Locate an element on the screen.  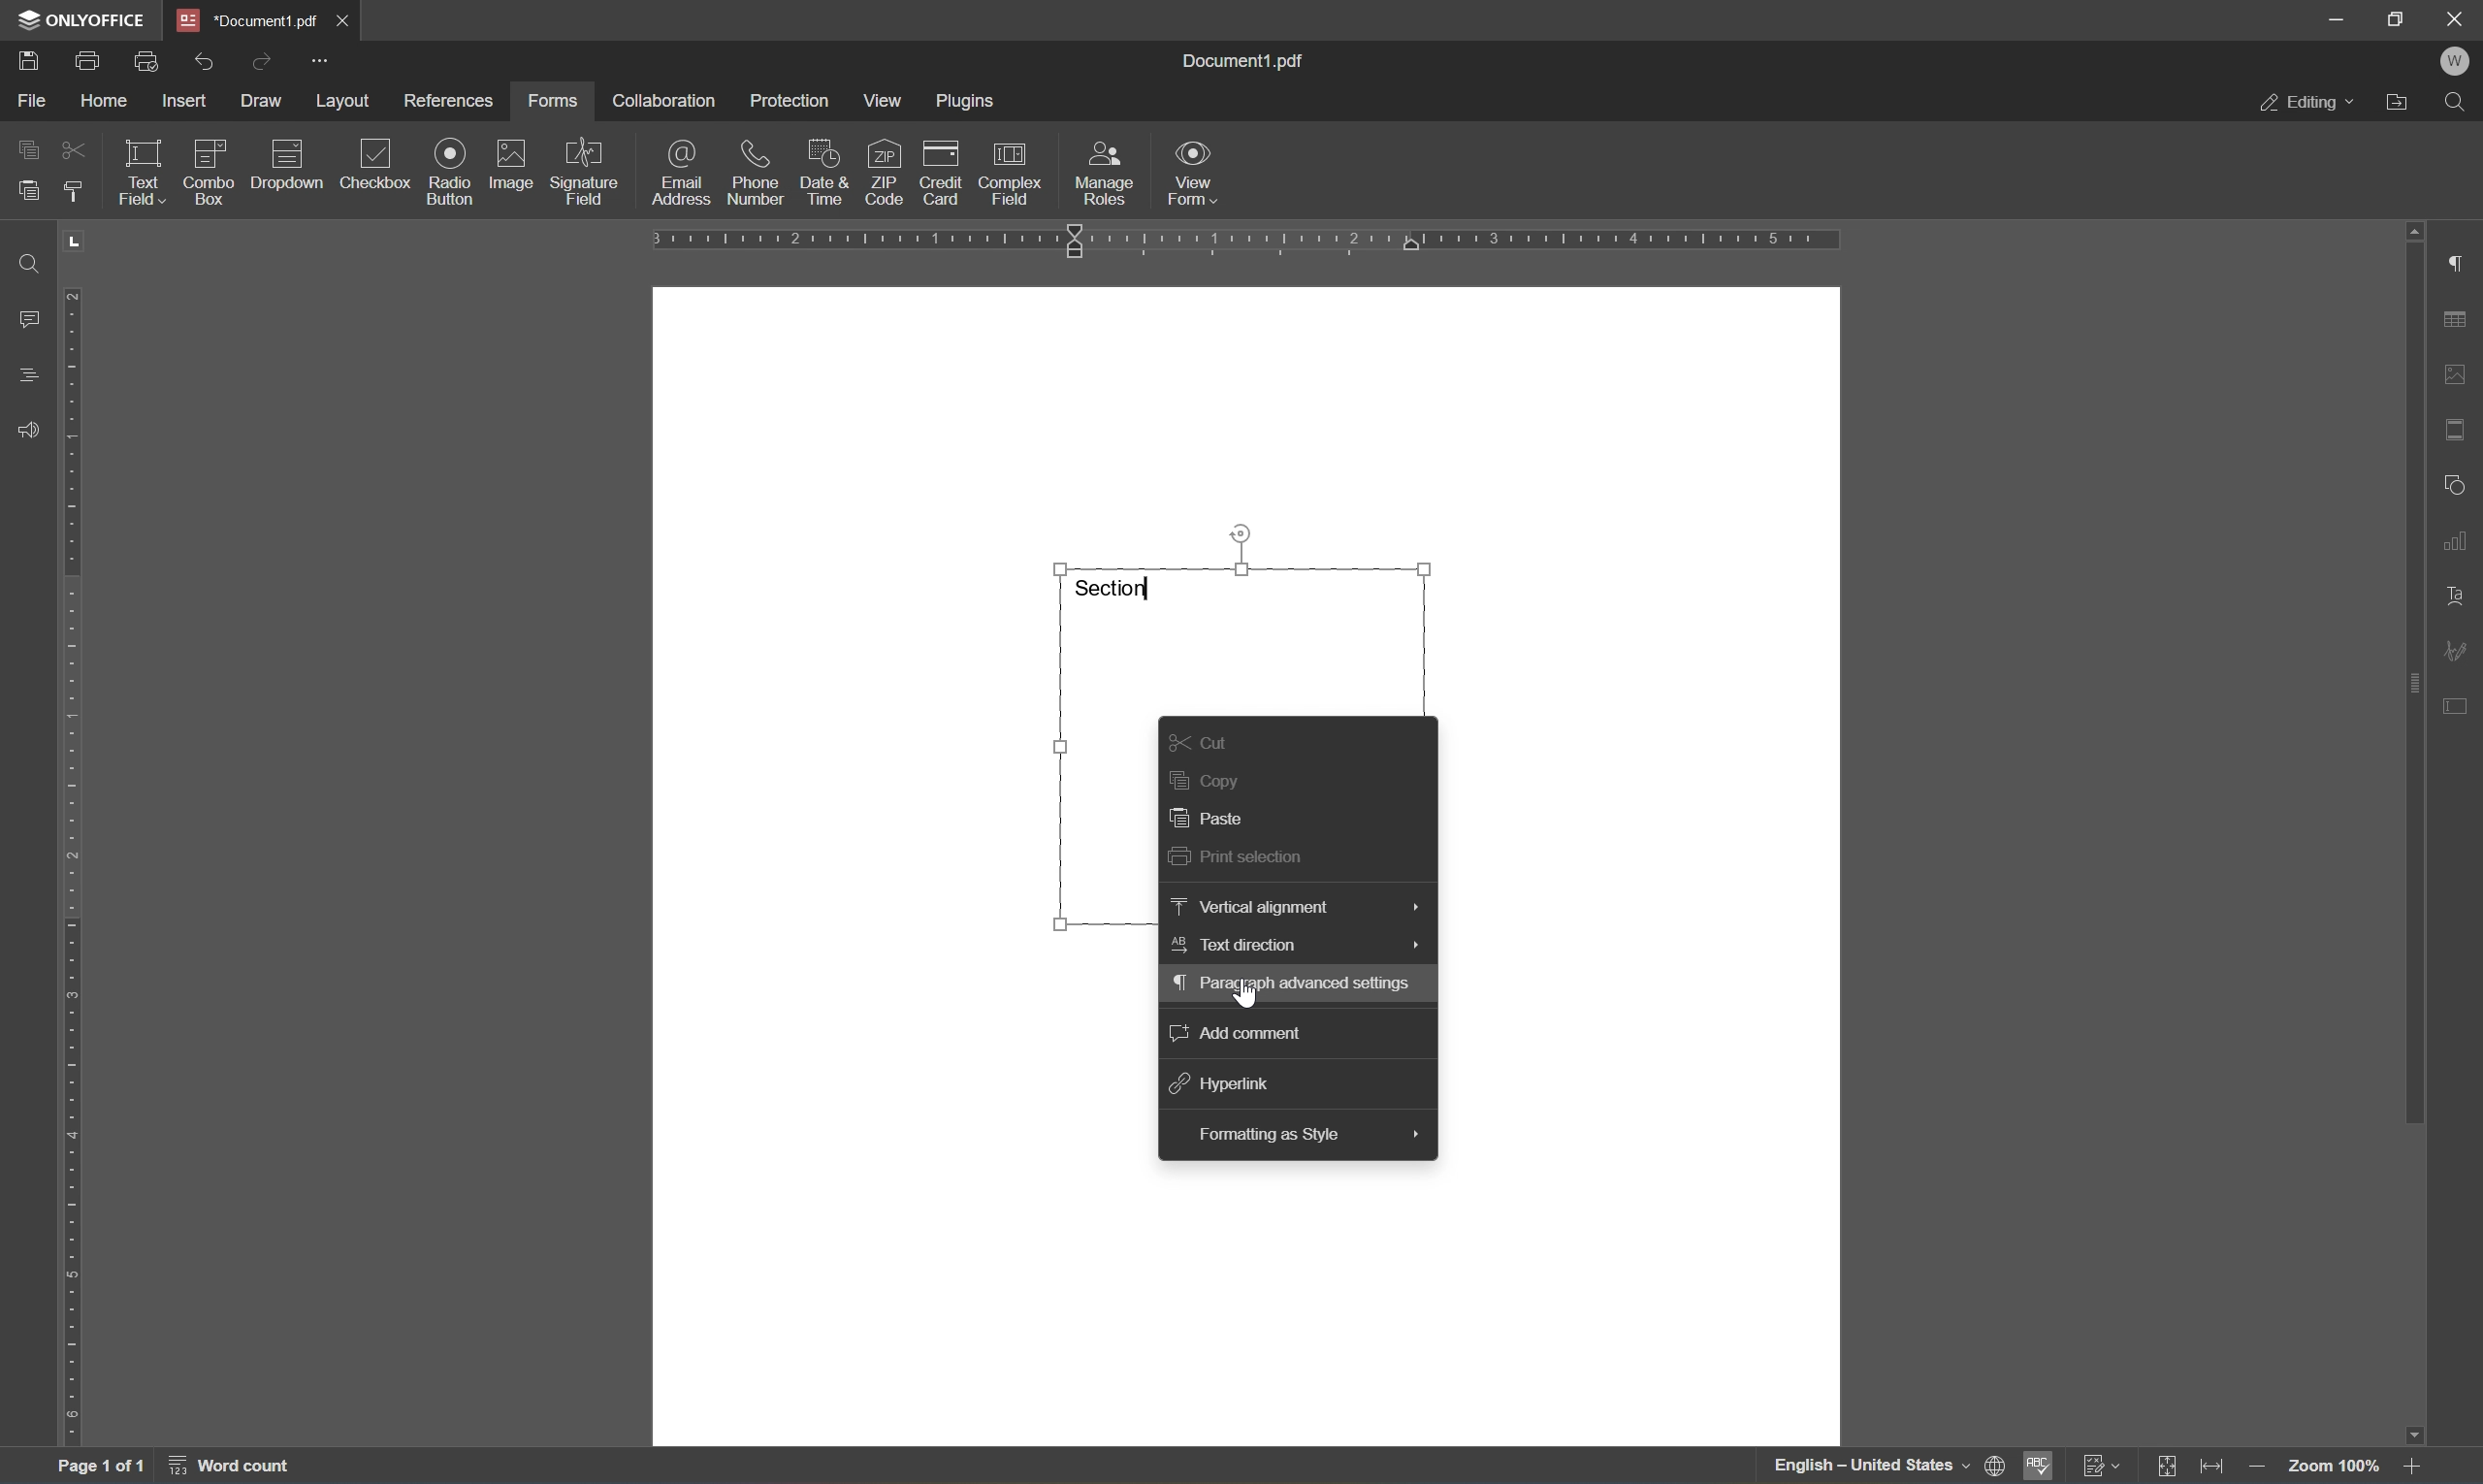
form settings is located at coordinates (2461, 704).